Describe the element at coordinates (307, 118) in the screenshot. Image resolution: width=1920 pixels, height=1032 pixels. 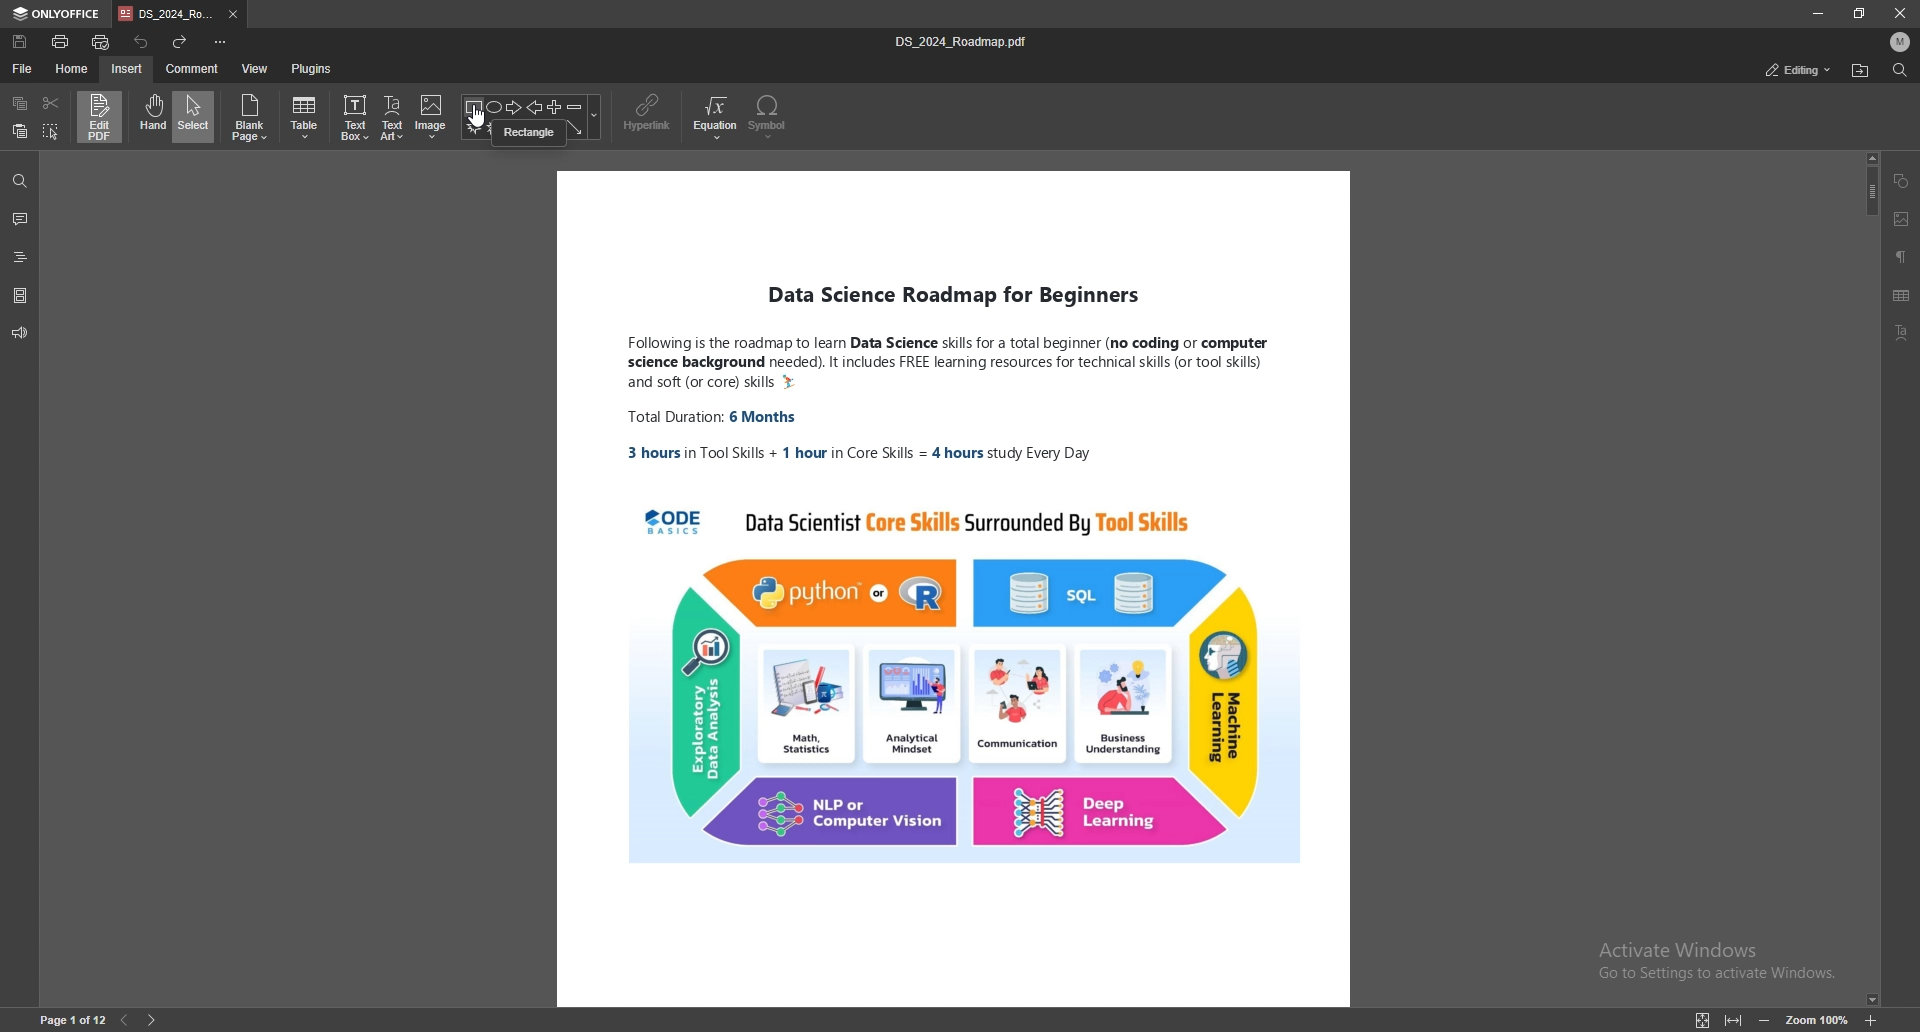
I see `table` at that location.